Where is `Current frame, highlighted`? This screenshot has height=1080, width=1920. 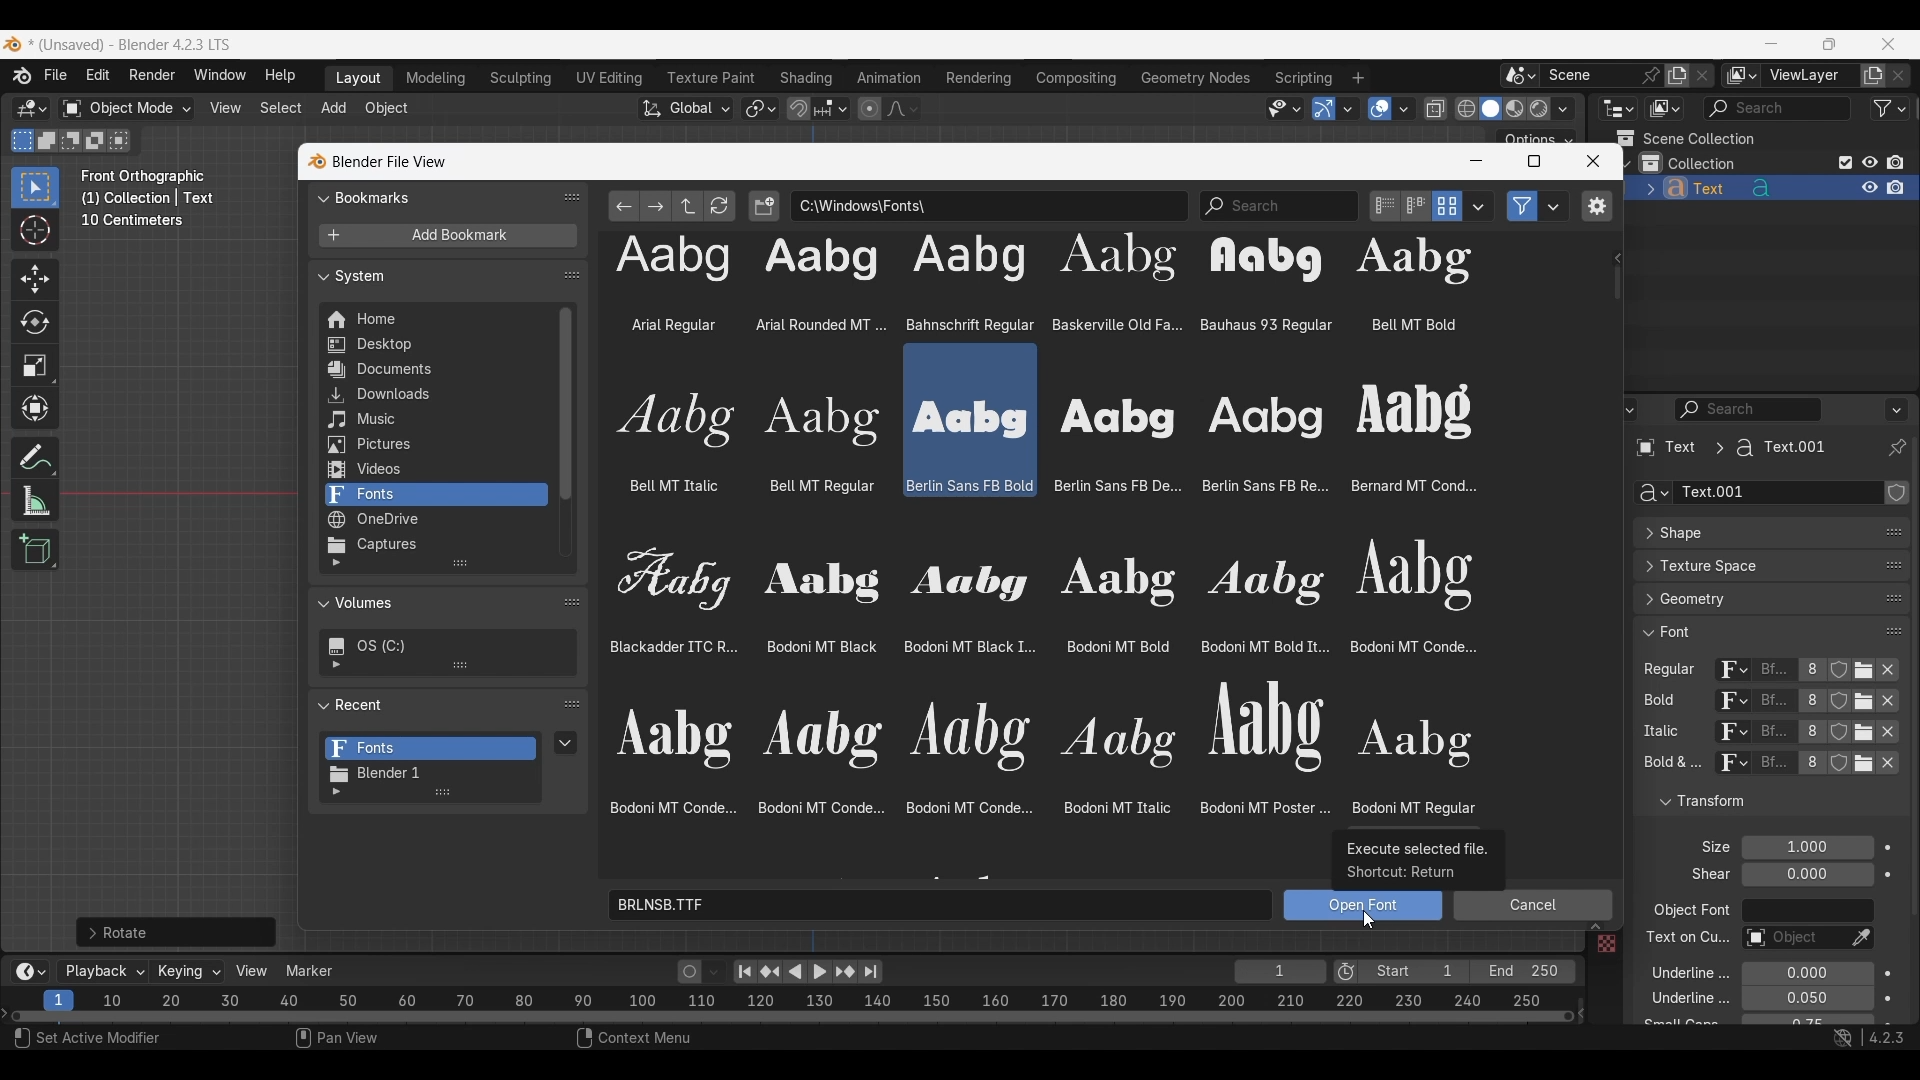
Current frame, highlighted is located at coordinates (60, 997).